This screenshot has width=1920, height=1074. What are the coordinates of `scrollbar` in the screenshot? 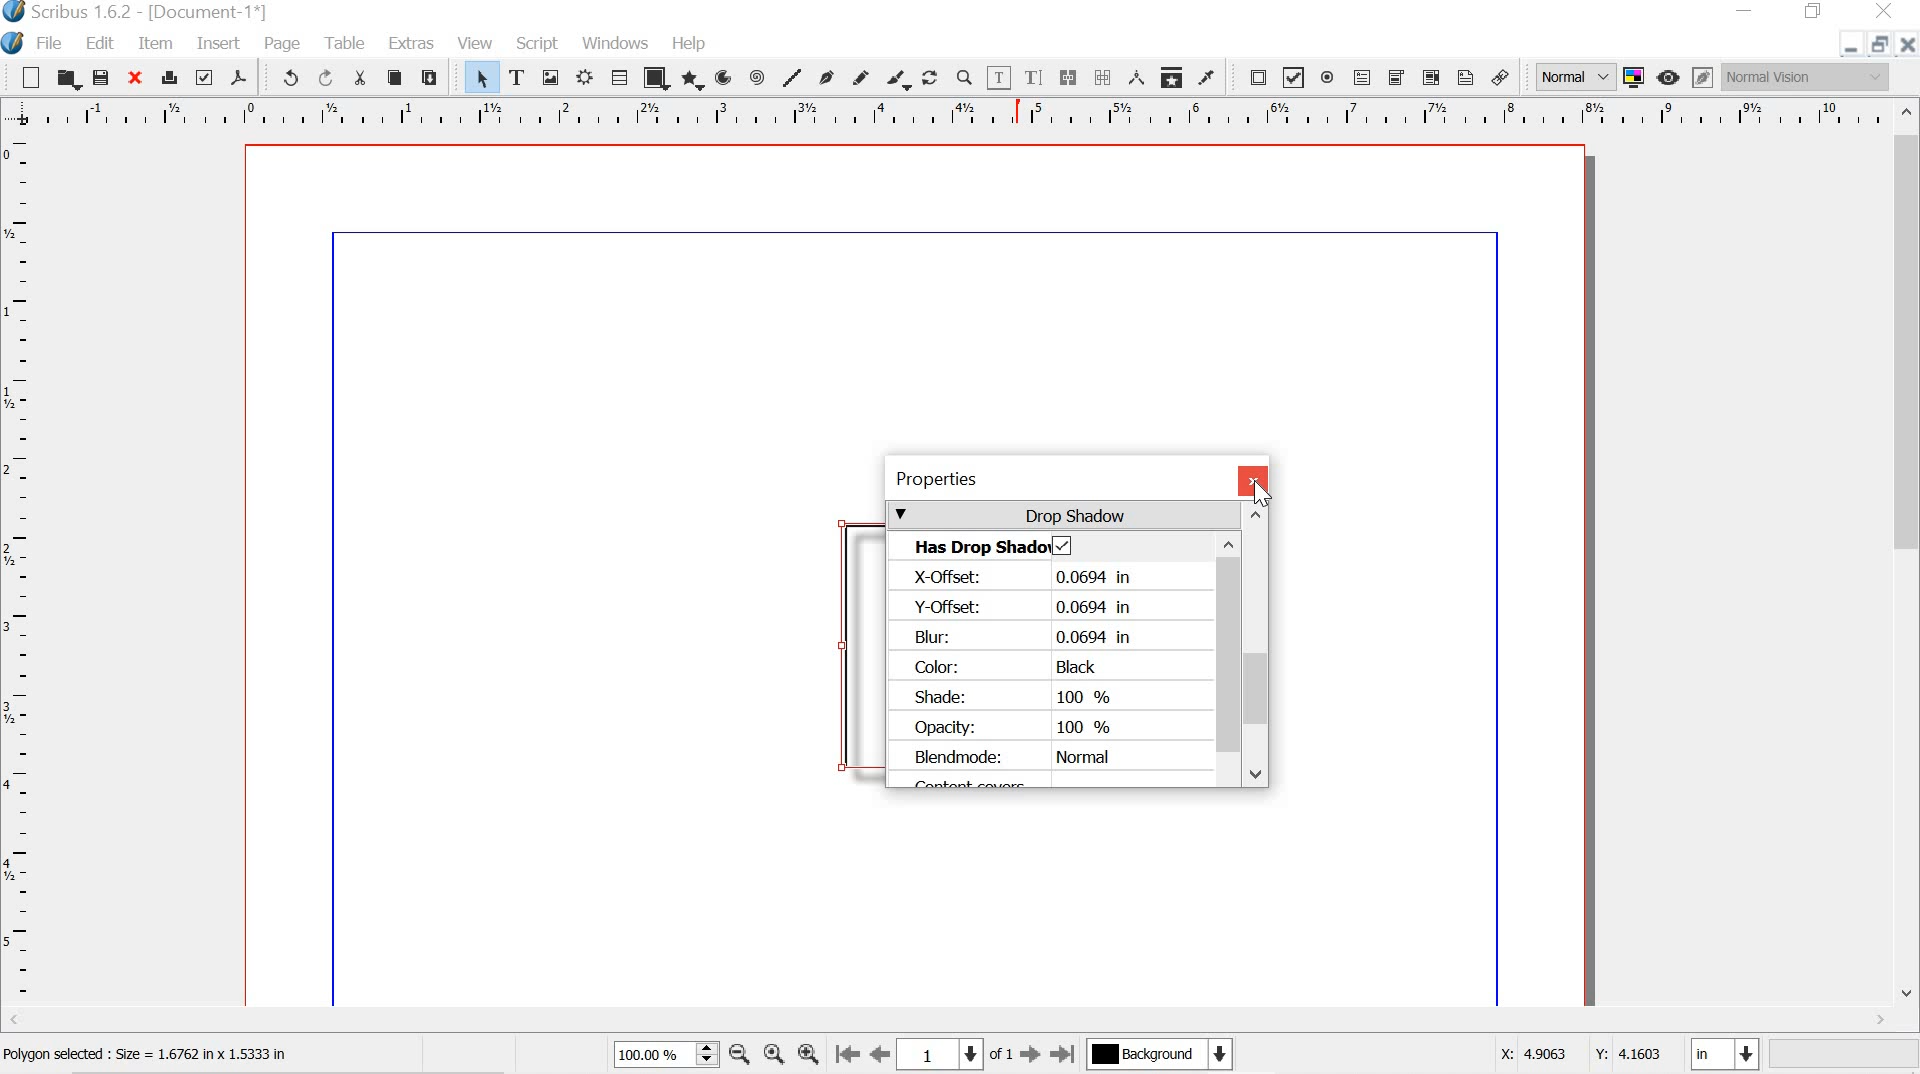 It's located at (1257, 644).